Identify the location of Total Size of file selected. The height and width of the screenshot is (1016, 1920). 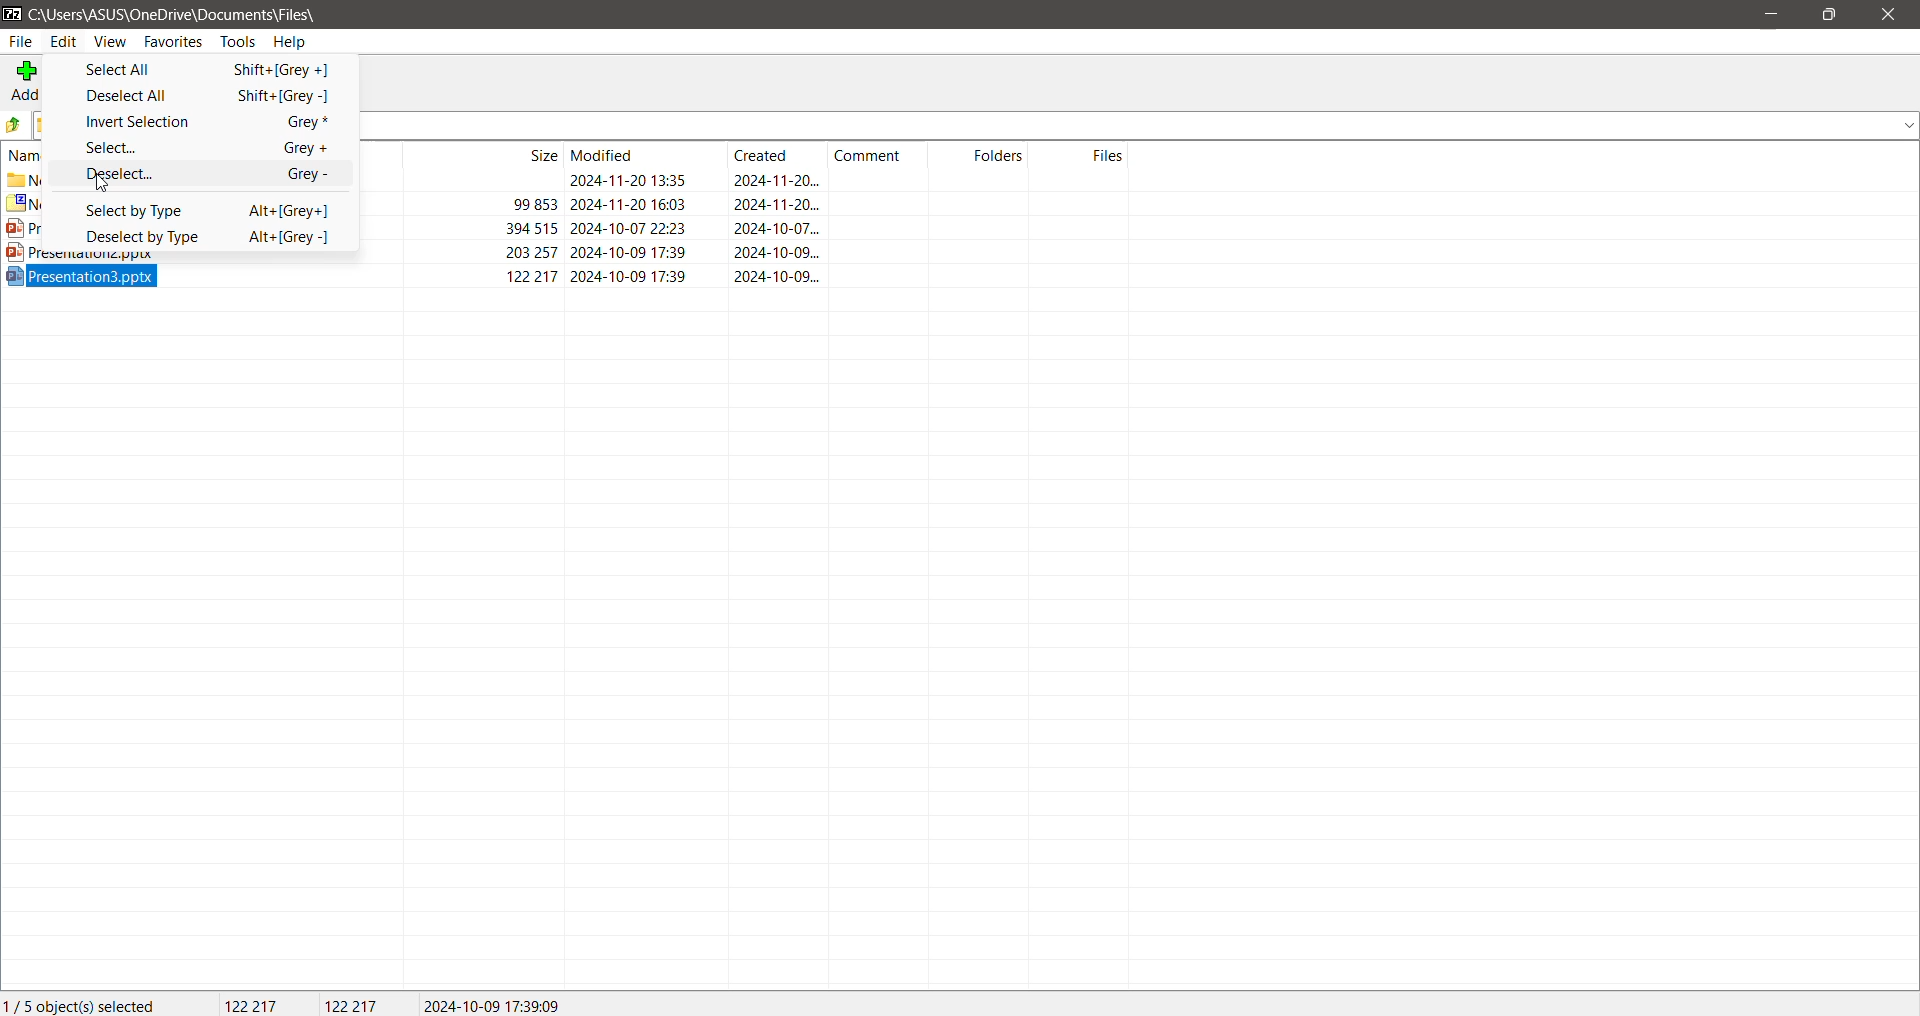
(241, 1004).